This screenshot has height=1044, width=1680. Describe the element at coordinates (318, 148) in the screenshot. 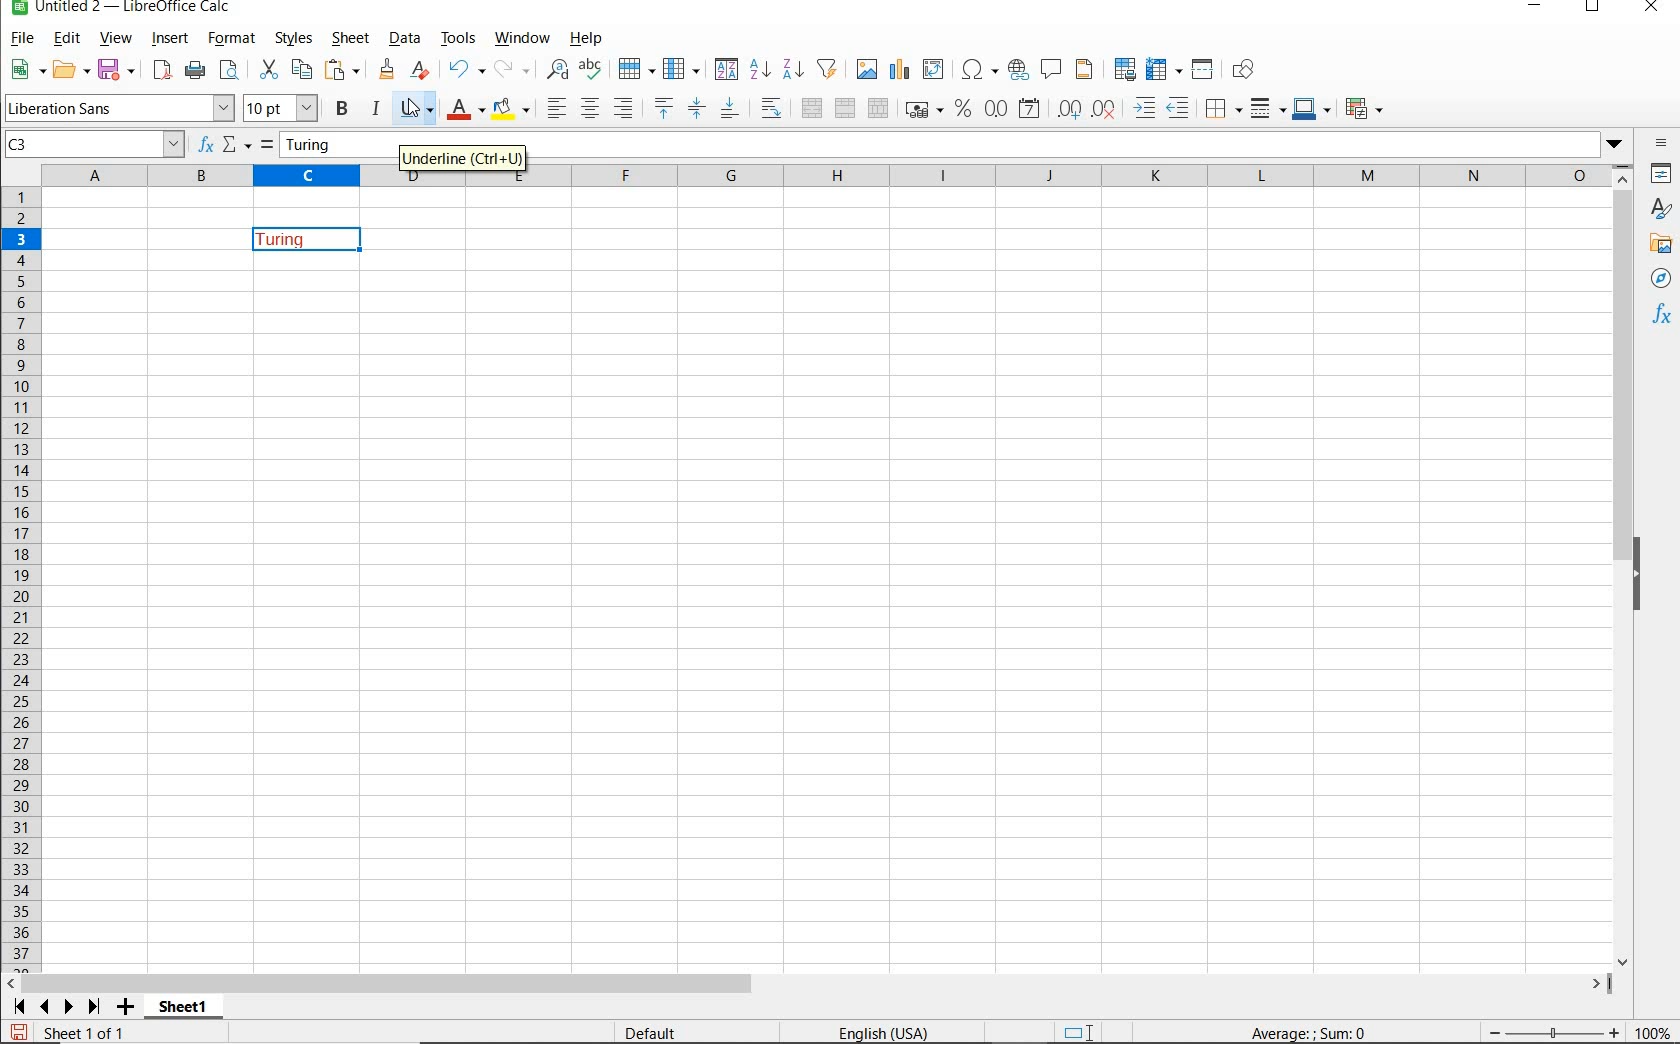

I see `Turing` at that location.